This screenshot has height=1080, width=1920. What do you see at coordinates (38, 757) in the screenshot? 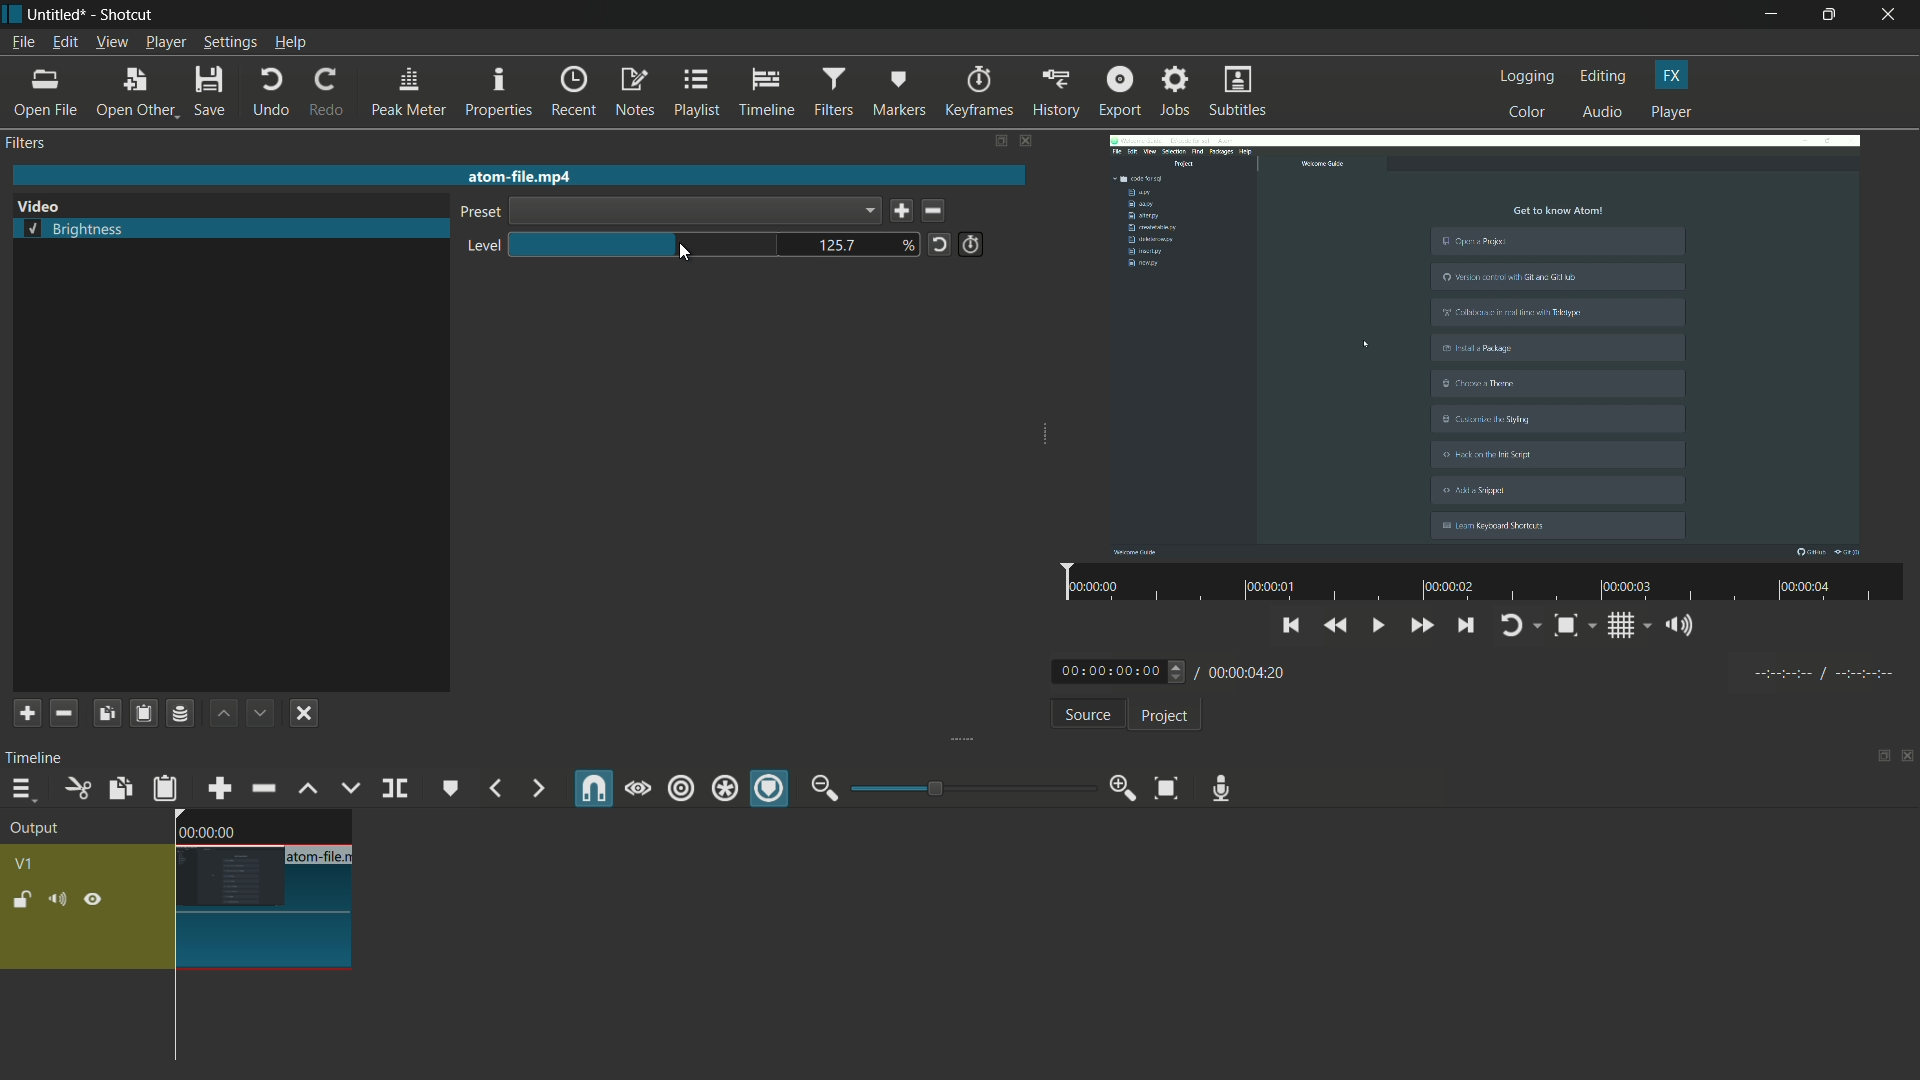
I see `timeline` at bounding box center [38, 757].